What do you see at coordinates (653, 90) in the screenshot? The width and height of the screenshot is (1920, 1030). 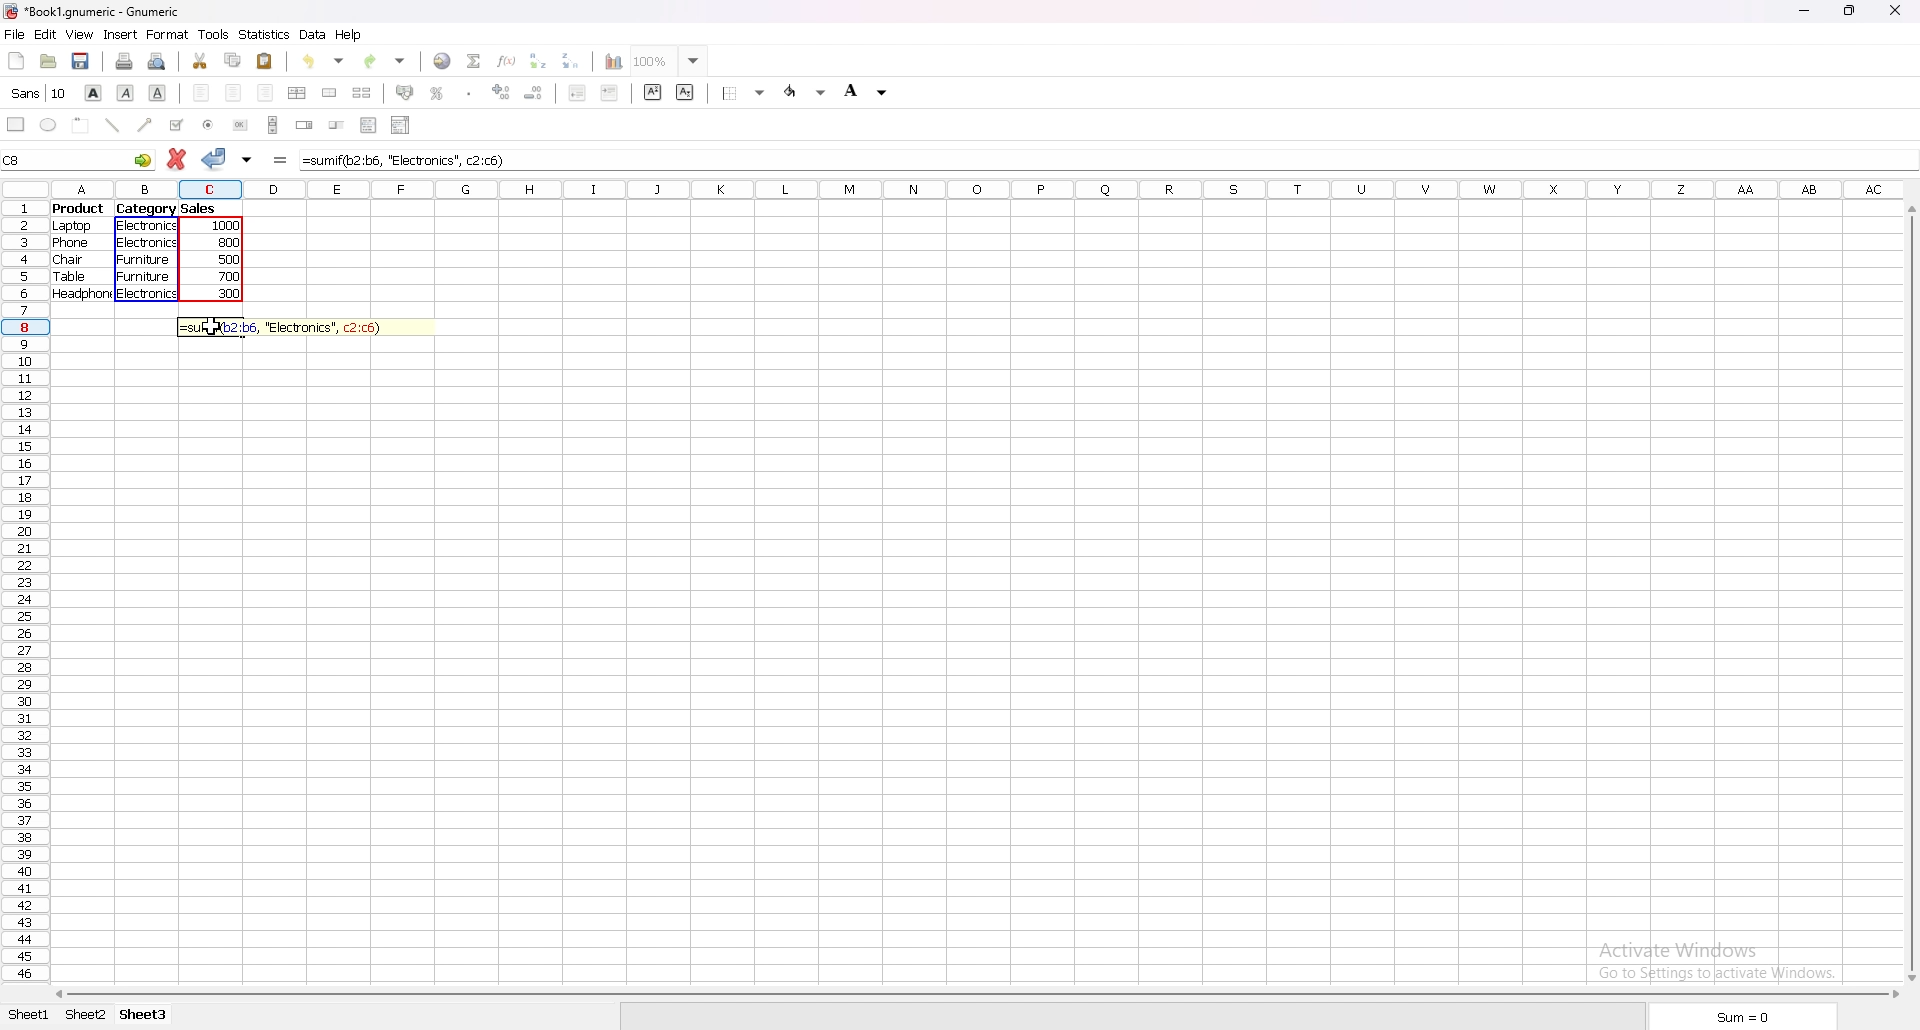 I see `superscript` at bounding box center [653, 90].